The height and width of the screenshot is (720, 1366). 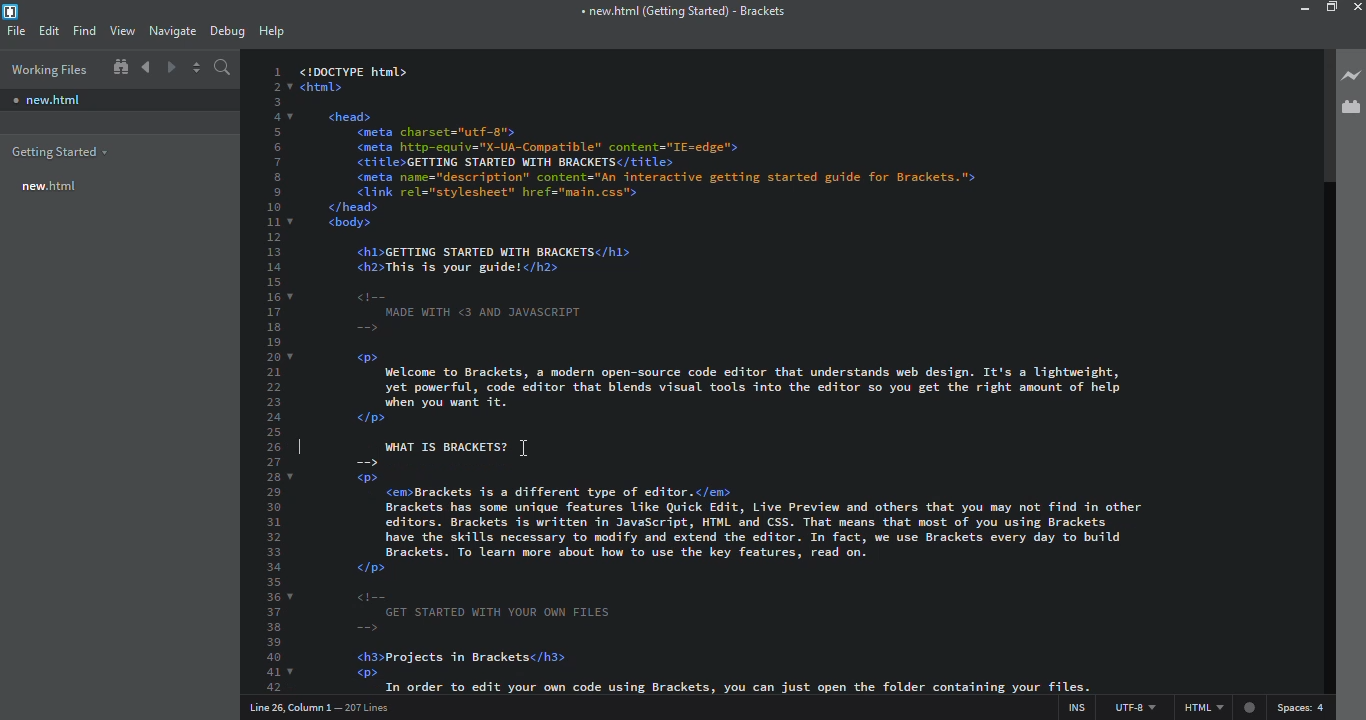 What do you see at coordinates (439, 444) in the screenshot?
I see `line` at bounding box center [439, 444].